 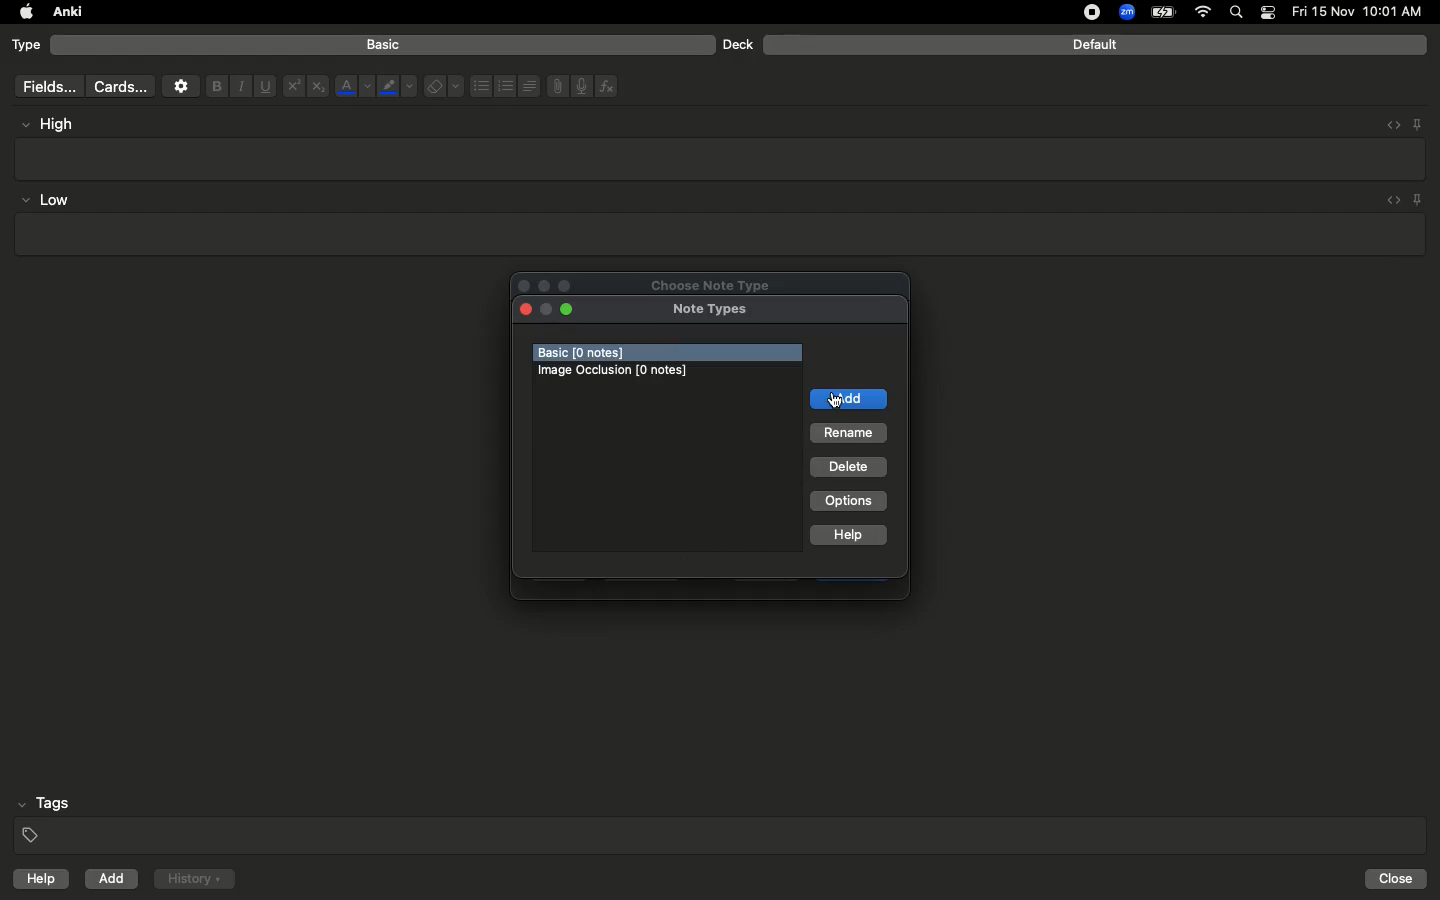 I want to click on Image occlusion, so click(x=615, y=370).